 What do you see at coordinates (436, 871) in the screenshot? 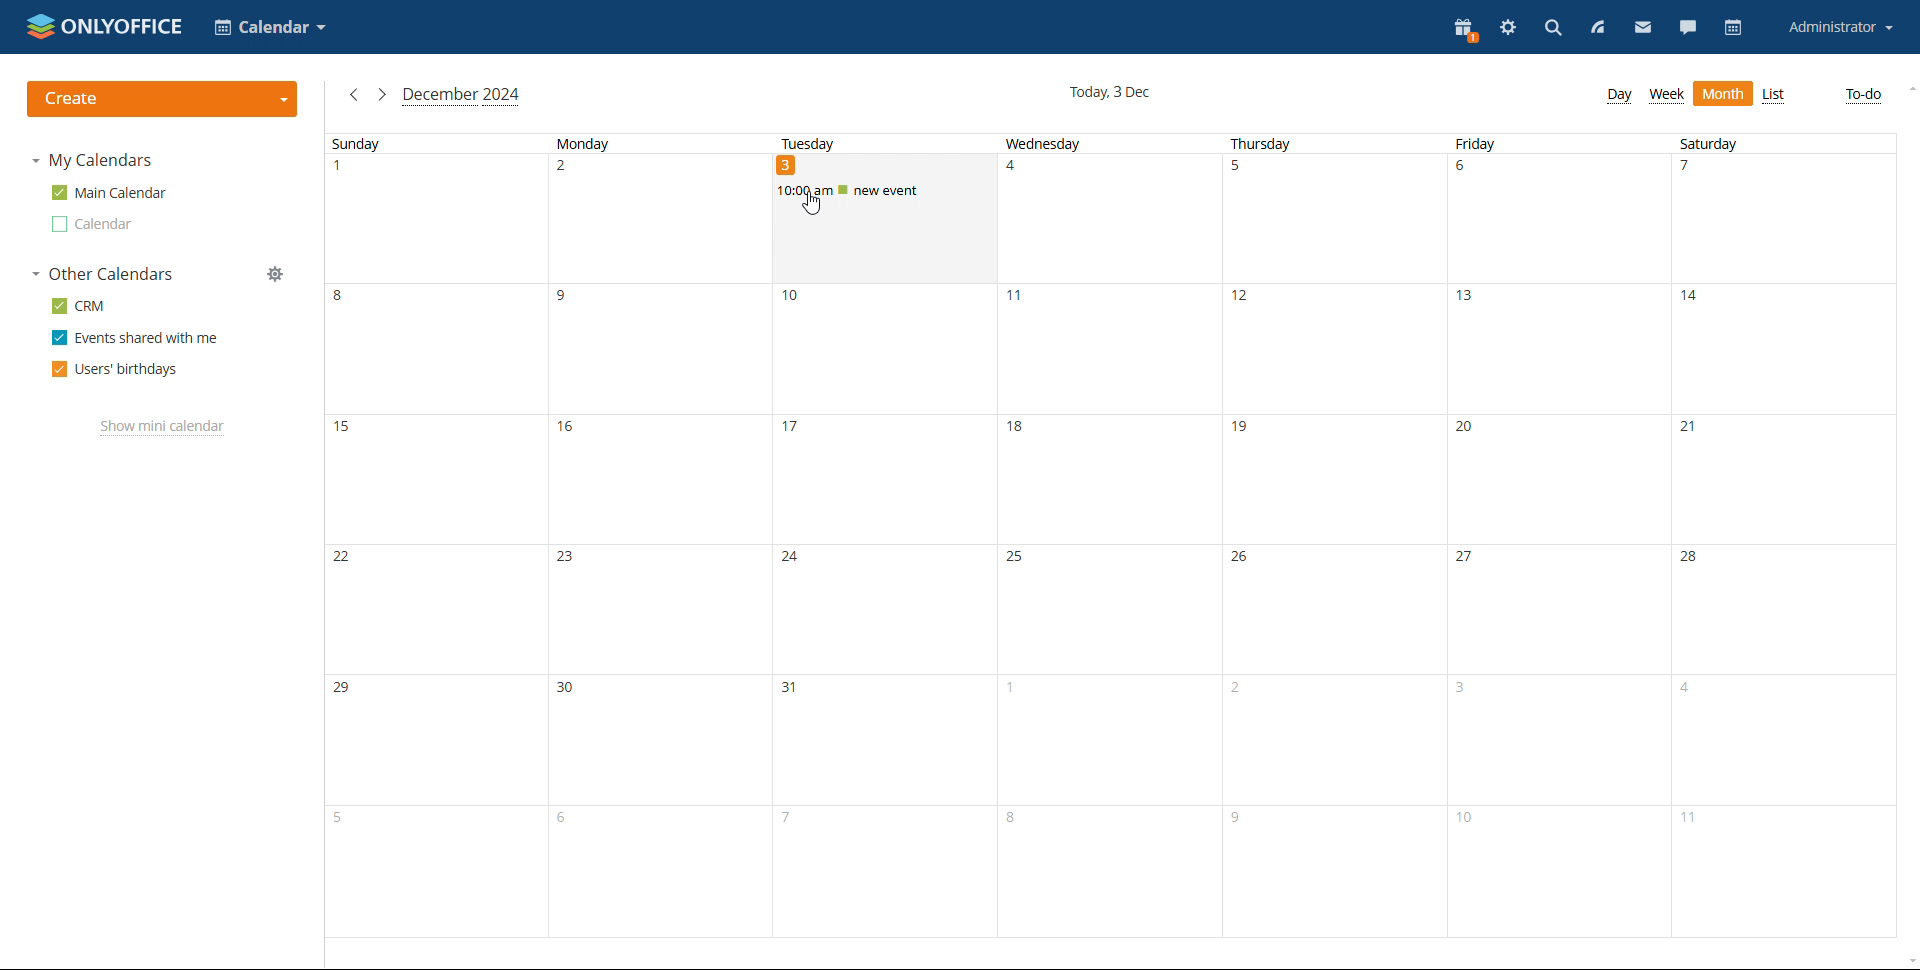
I see `5` at bounding box center [436, 871].